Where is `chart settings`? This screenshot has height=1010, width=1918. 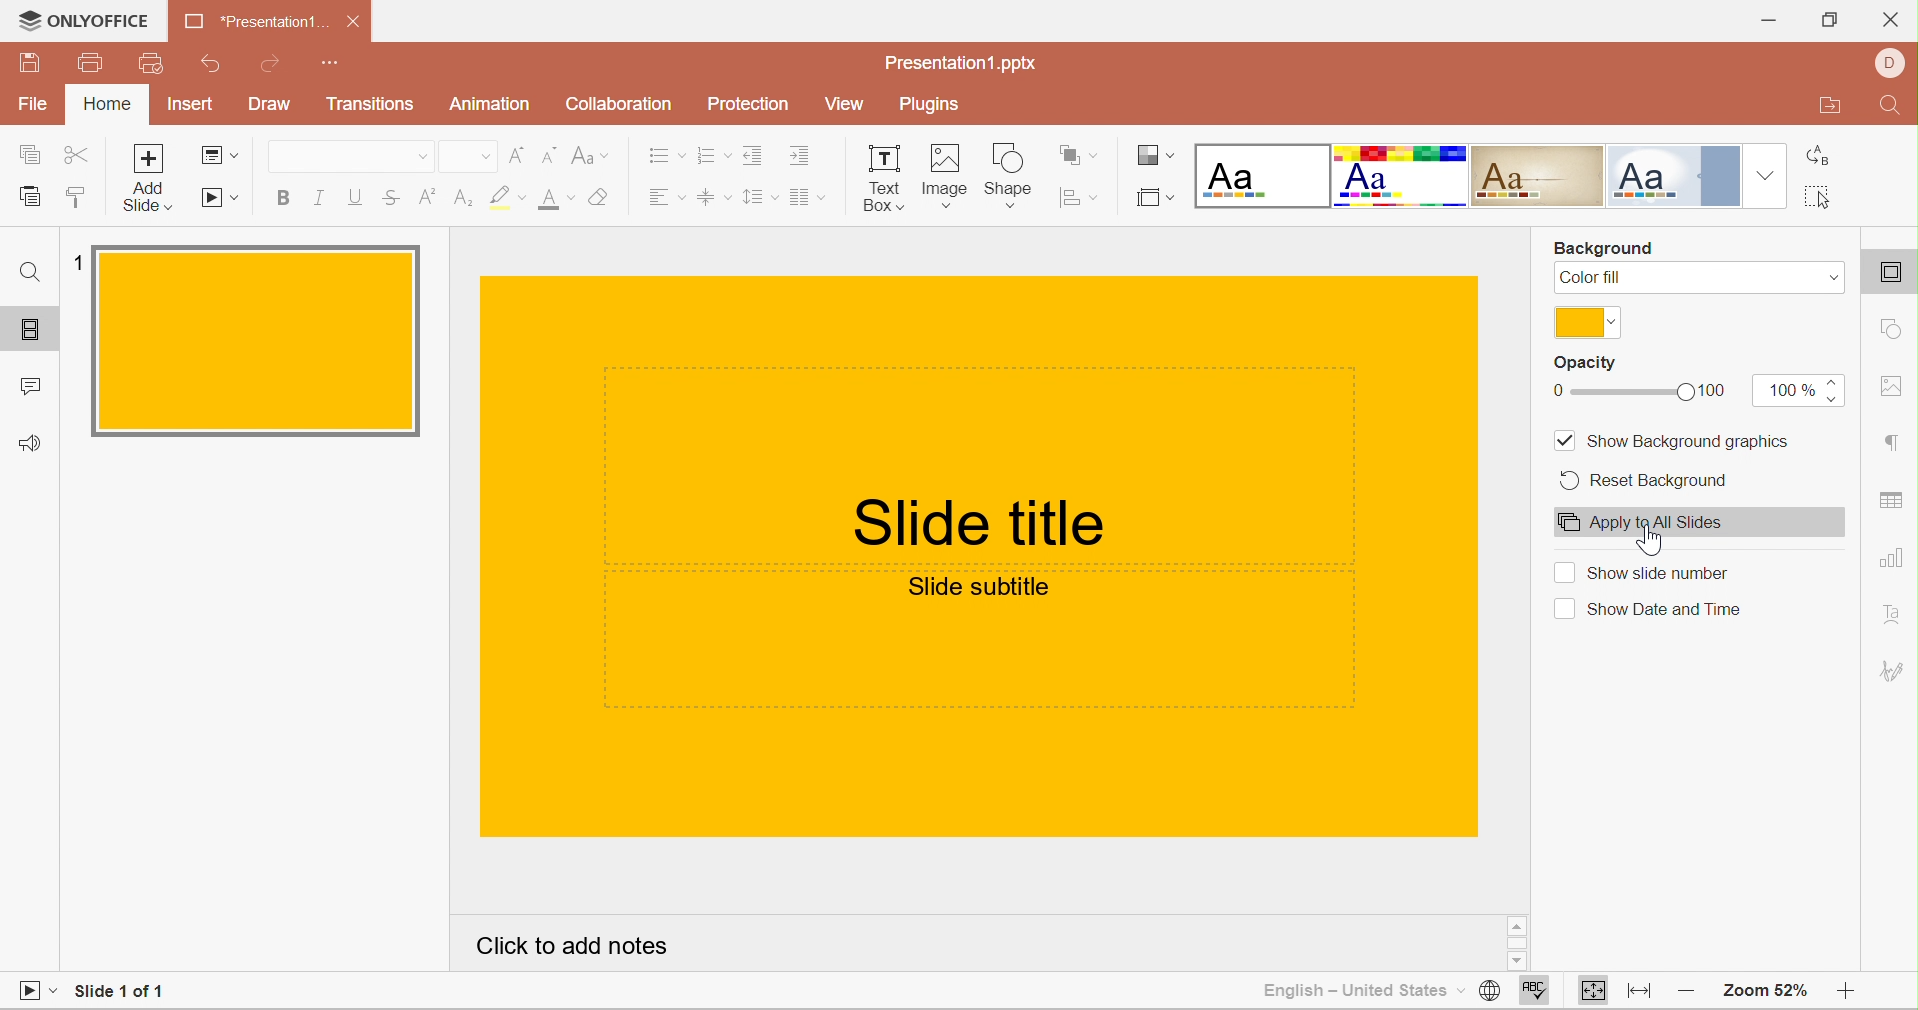 chart settings is located at coordinates (1893, 558).